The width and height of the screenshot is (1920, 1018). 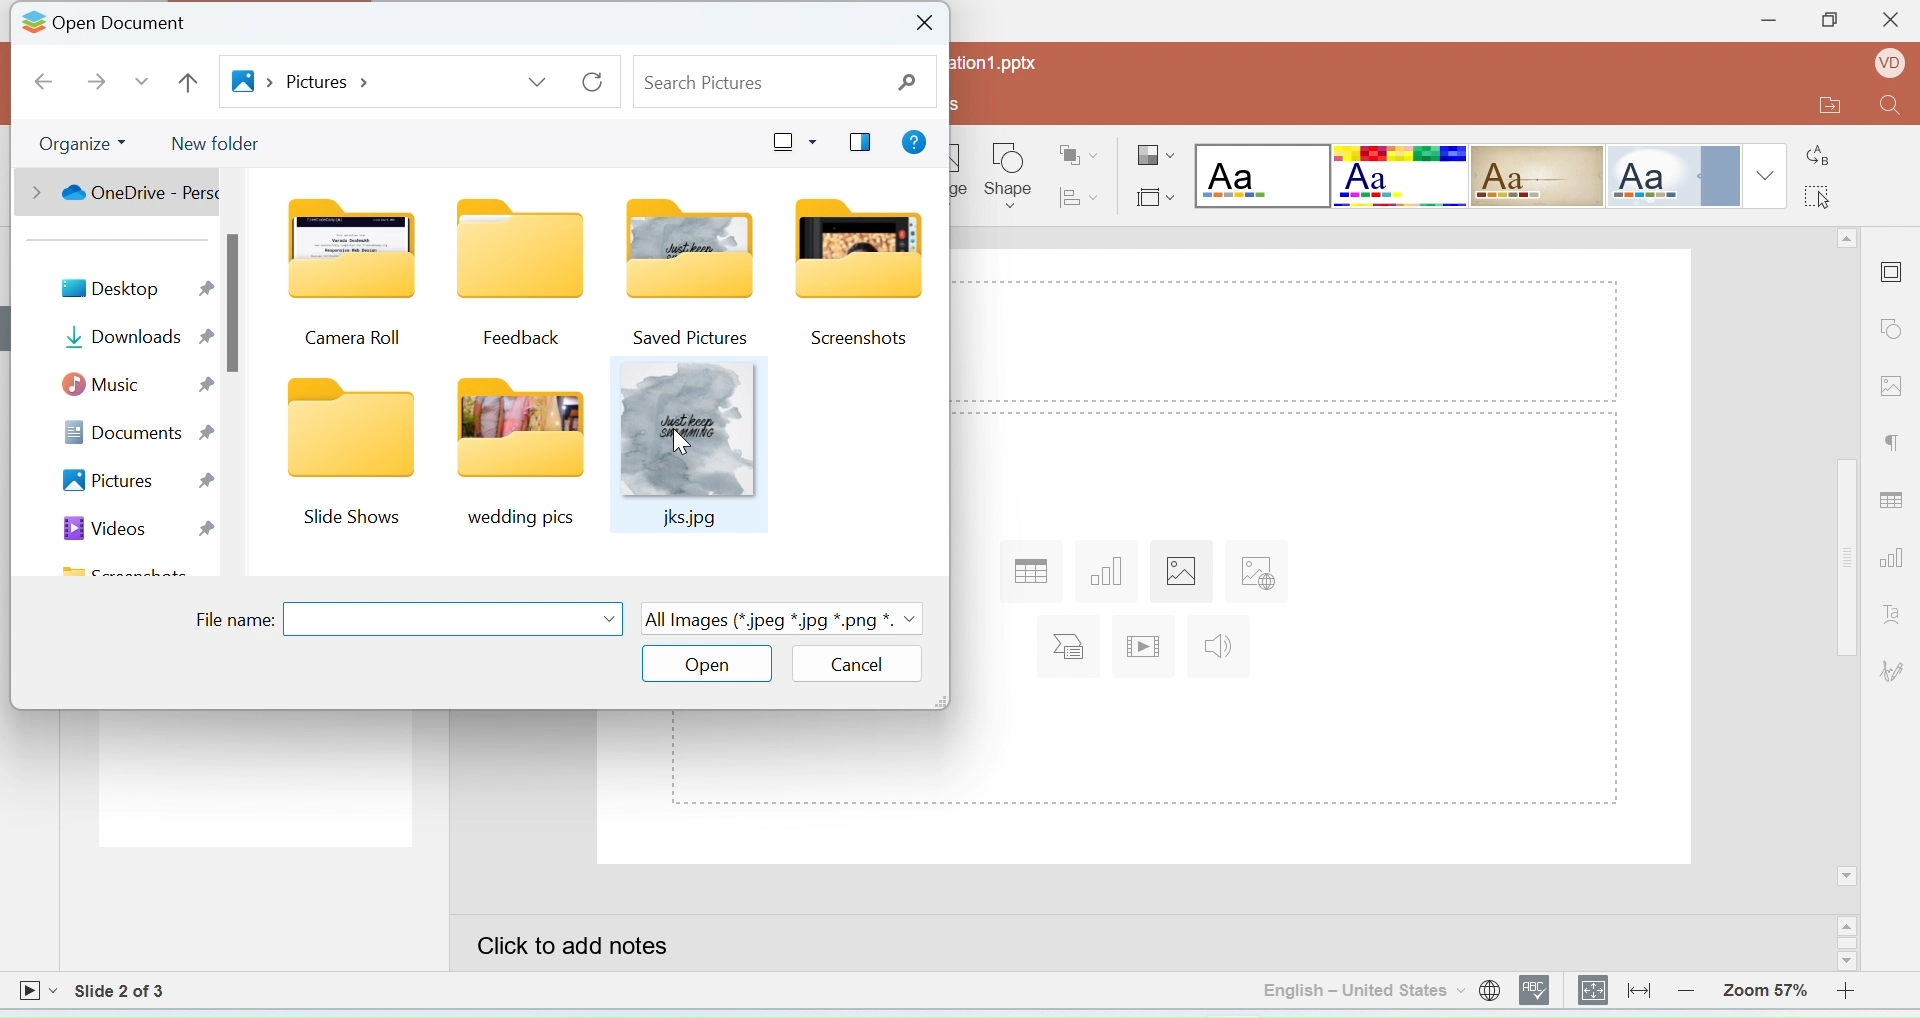 What do you see at coordinates (303, 81) in the screenshot?
I see `current location` at bounding box center [303, 81].